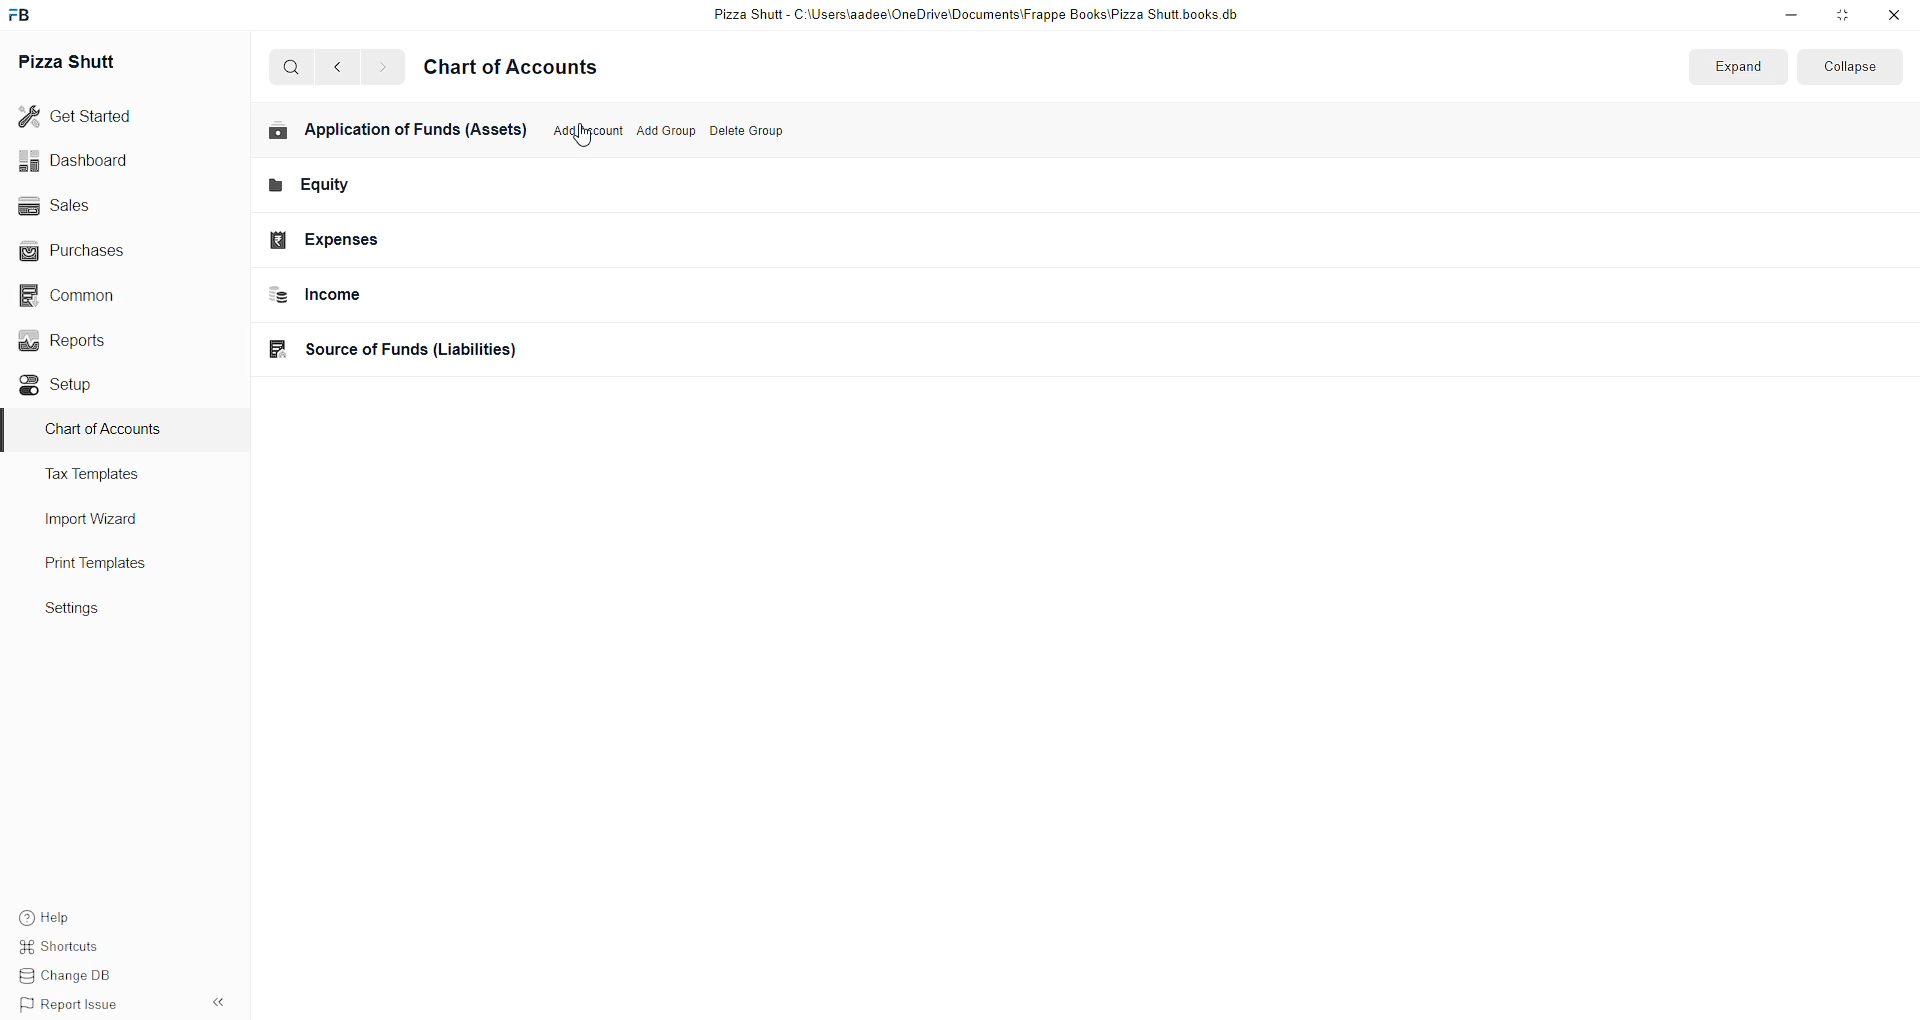 The width and height of the screenshot is (1920, 1020). I want to click on collapse , so click(1847, 71).